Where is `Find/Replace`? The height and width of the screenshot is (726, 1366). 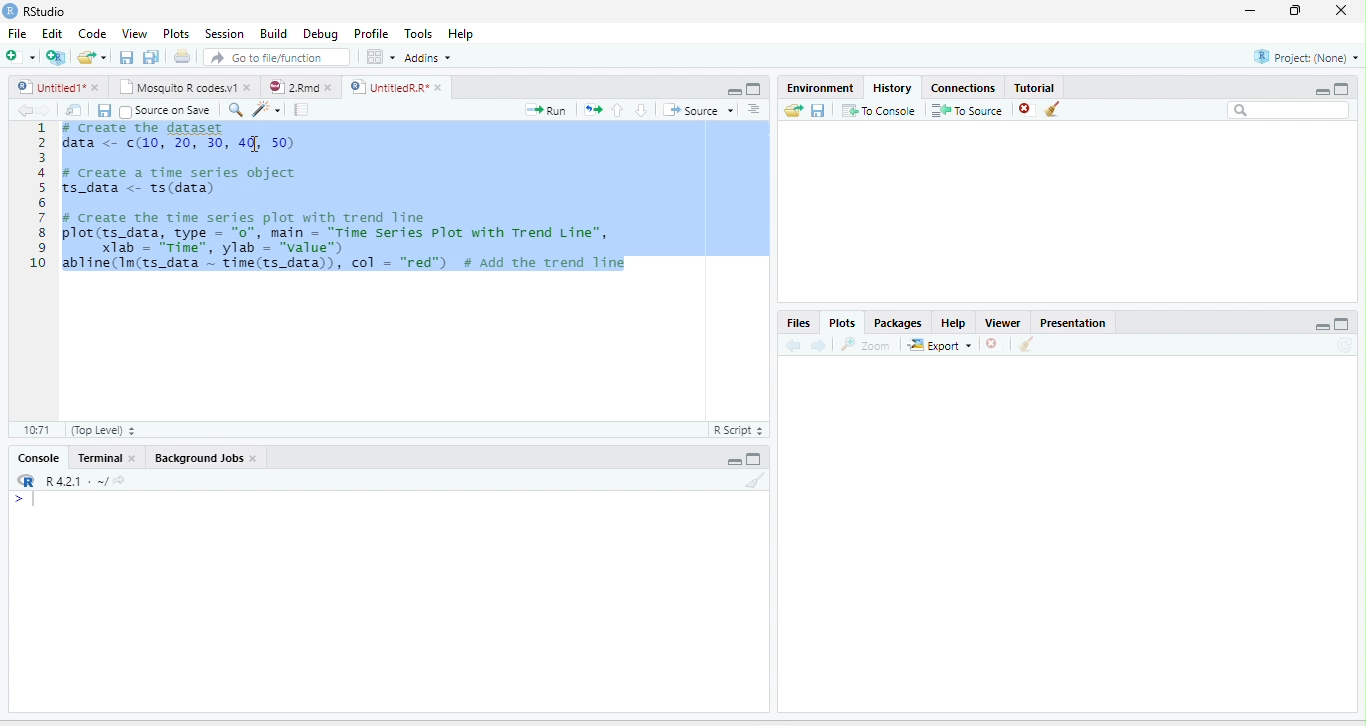
Find/Replace is located at coordinates (236, 110).